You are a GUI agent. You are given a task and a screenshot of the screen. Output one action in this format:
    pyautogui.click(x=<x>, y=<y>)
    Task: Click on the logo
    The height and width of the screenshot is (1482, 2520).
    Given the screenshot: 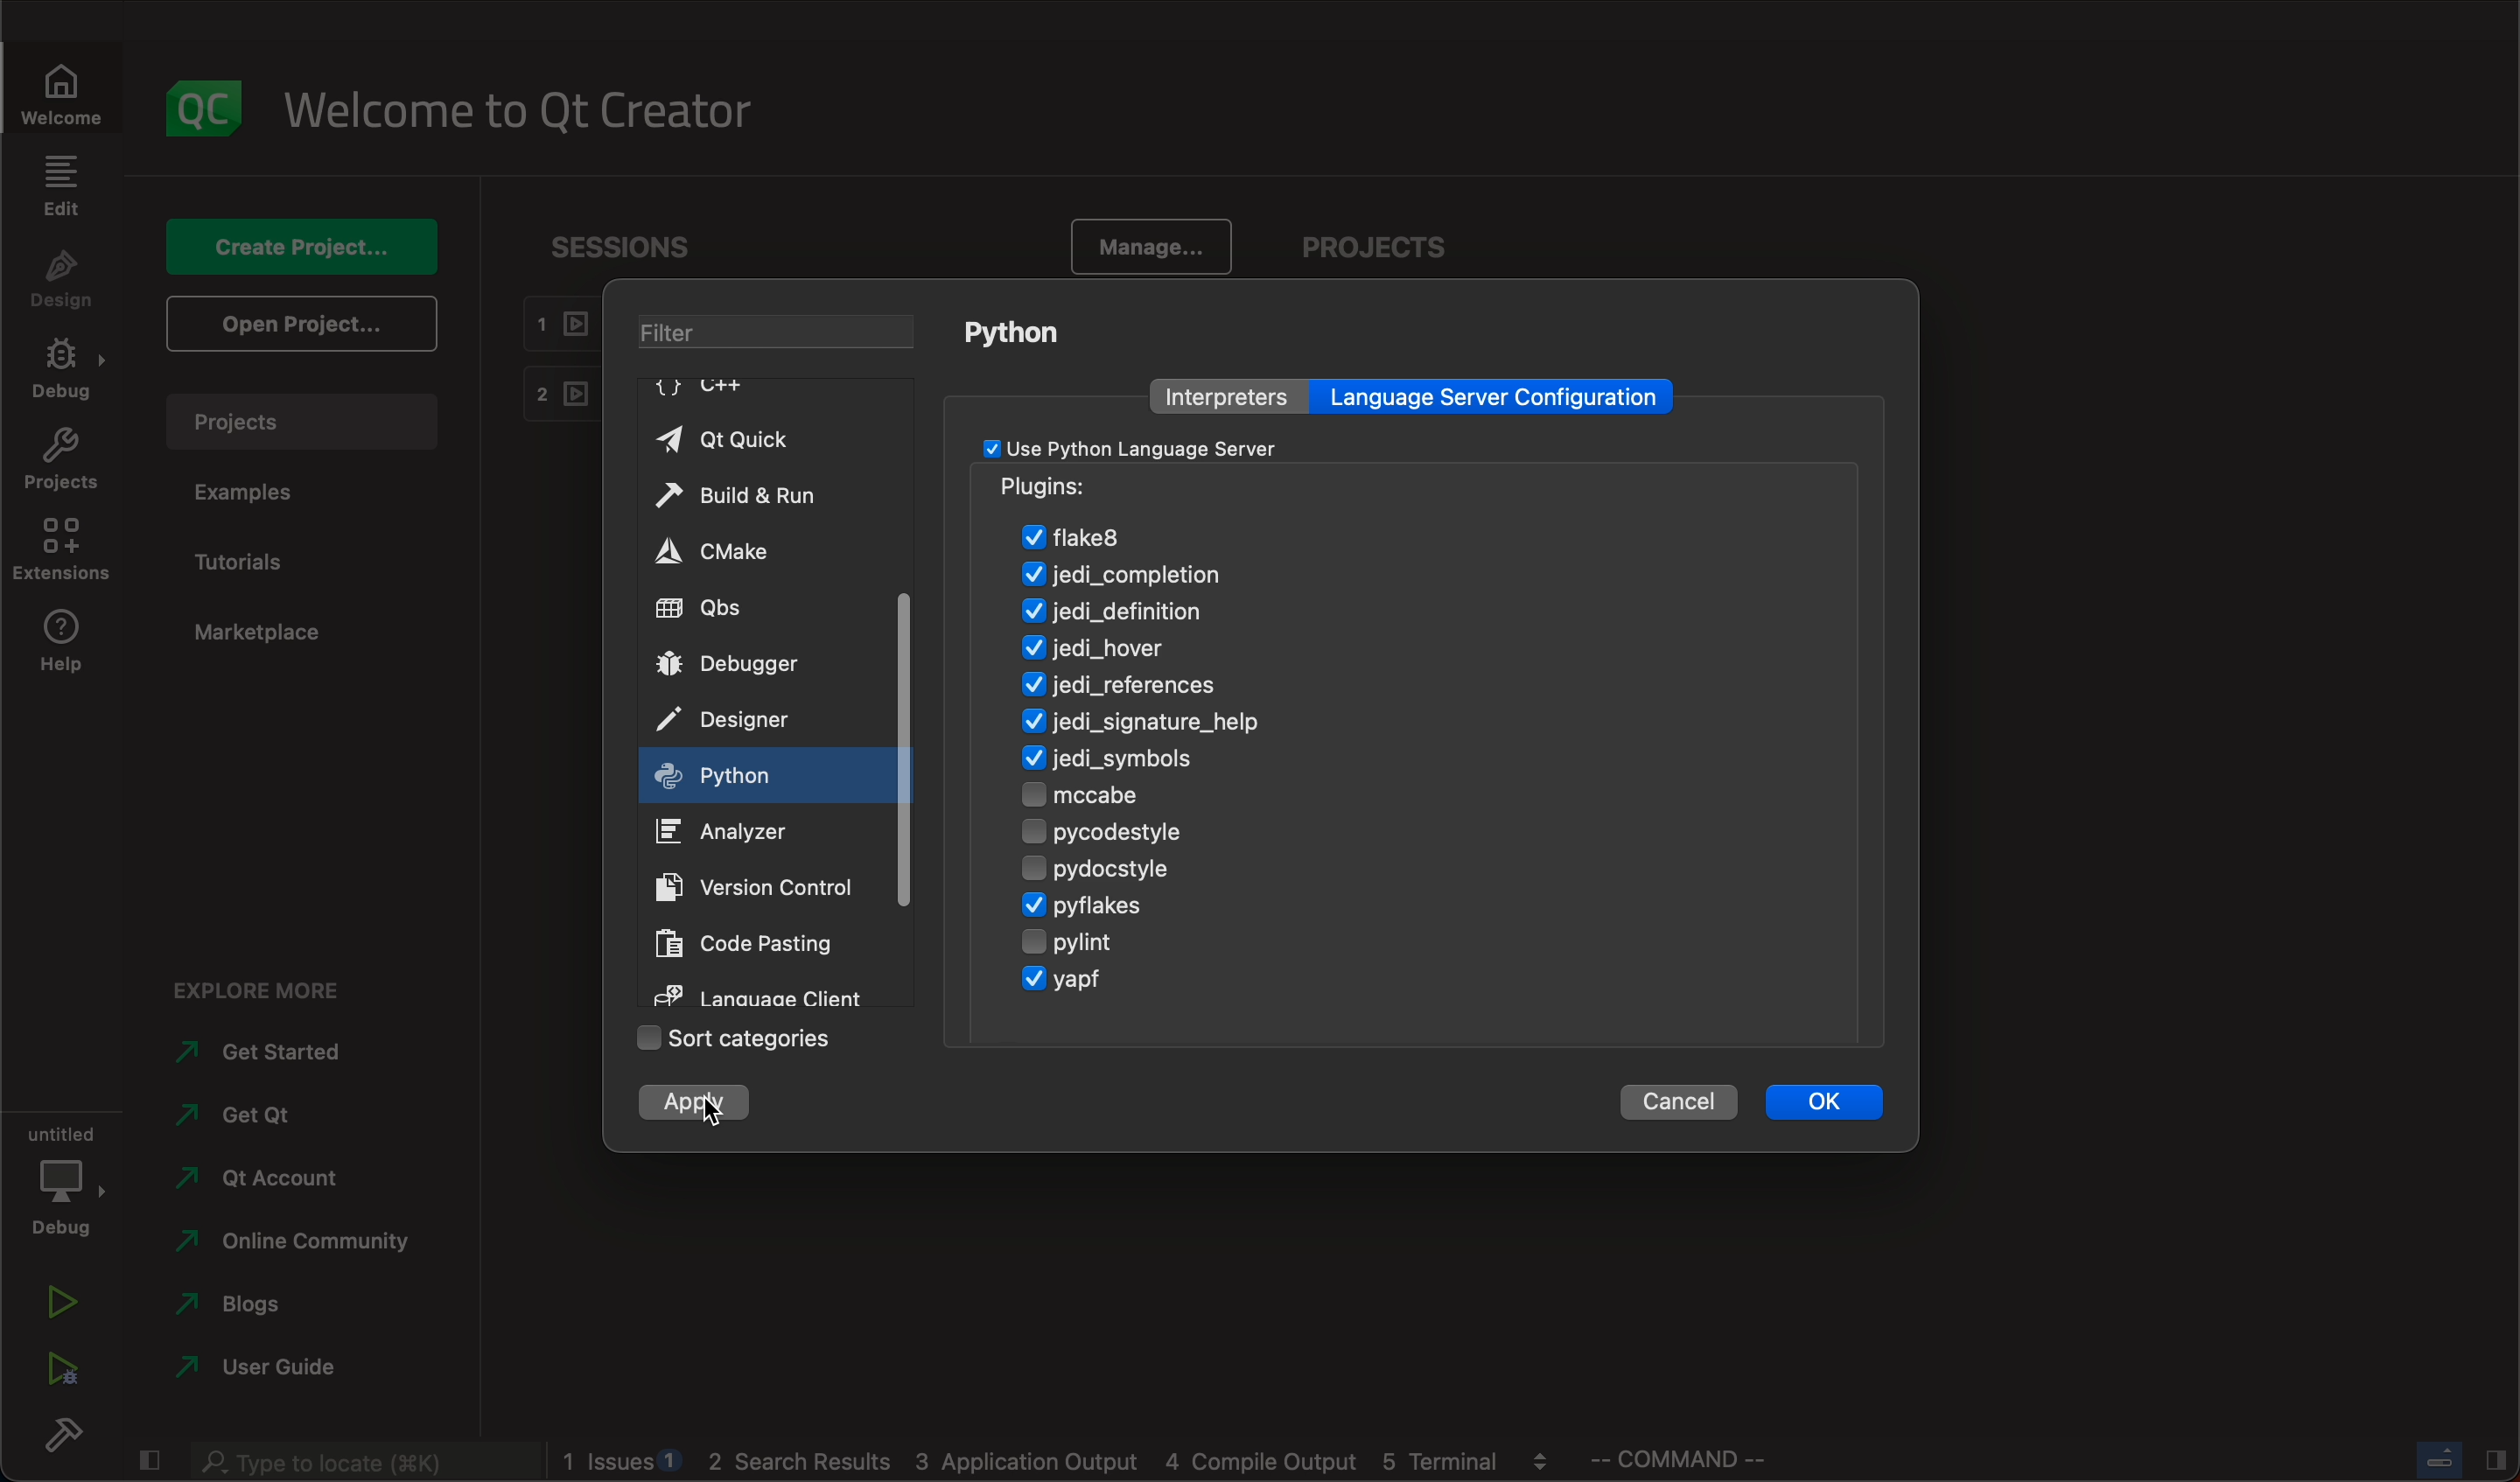 What is the action you would take?
    pyautogui.click(x=196, y=110)
    